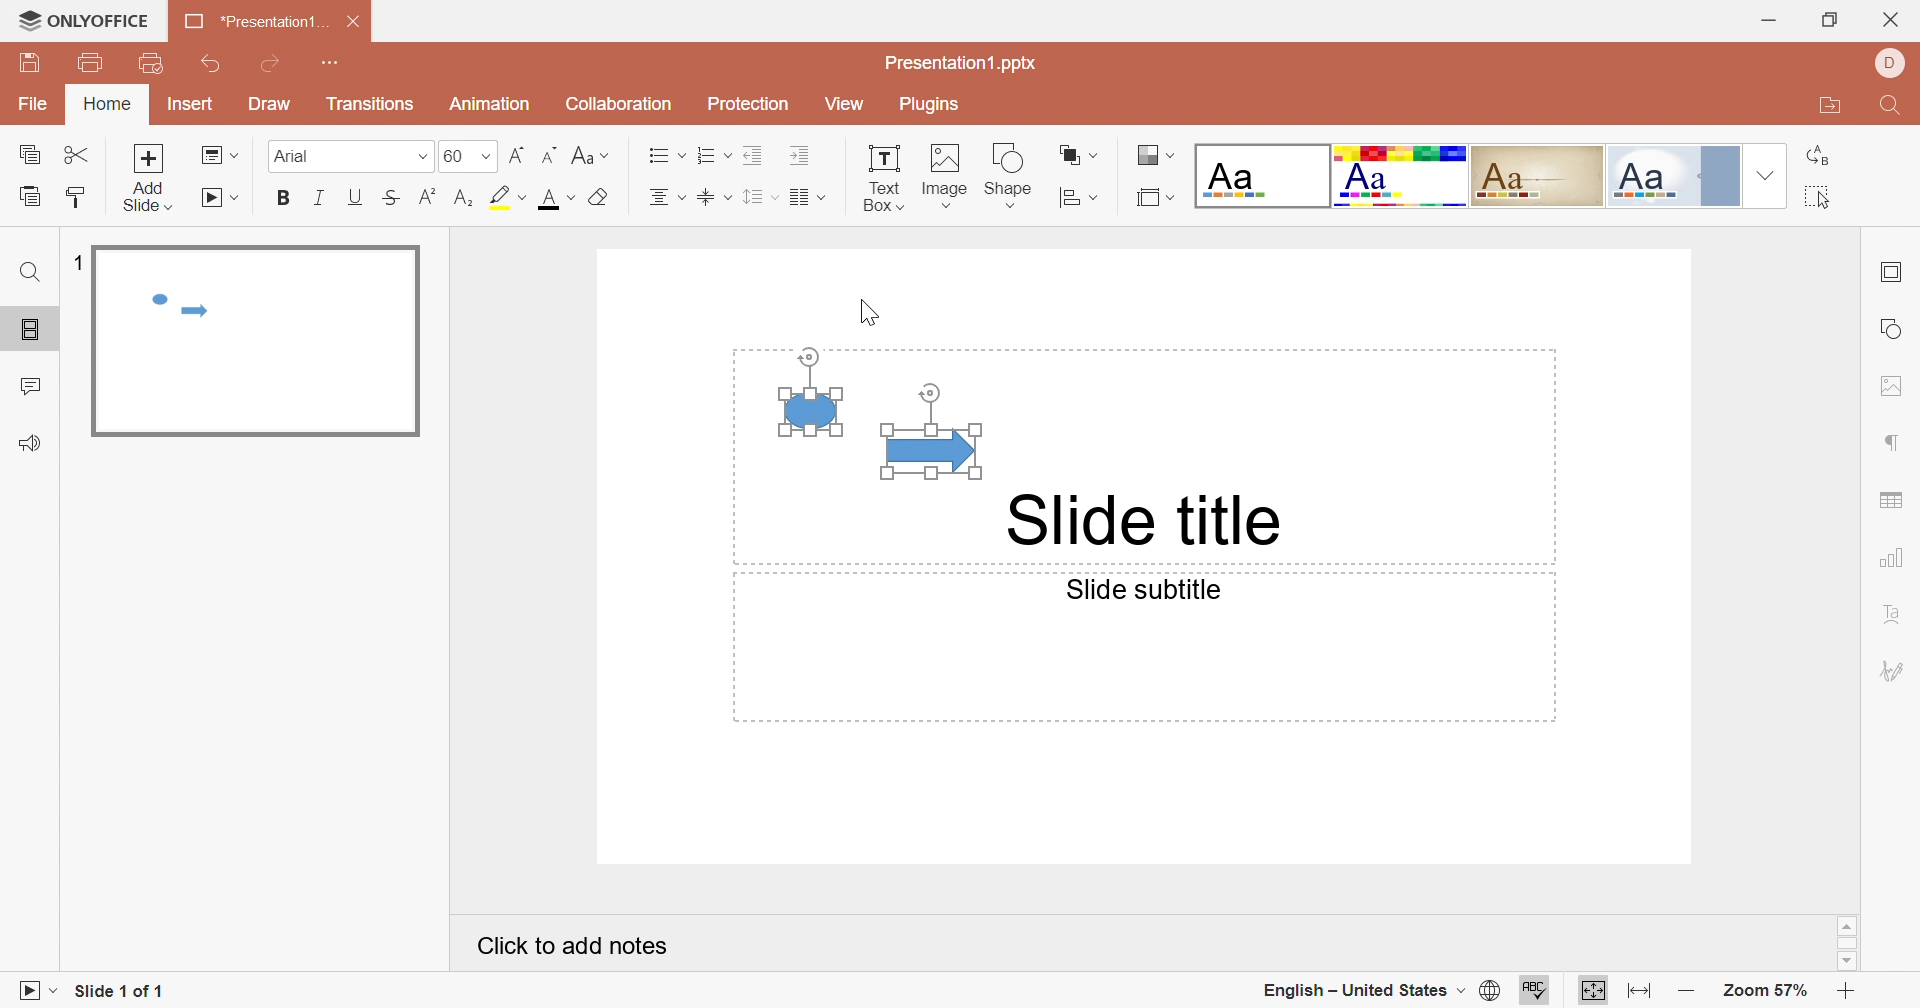  I want to click on Slide title, so click(1142, 521).